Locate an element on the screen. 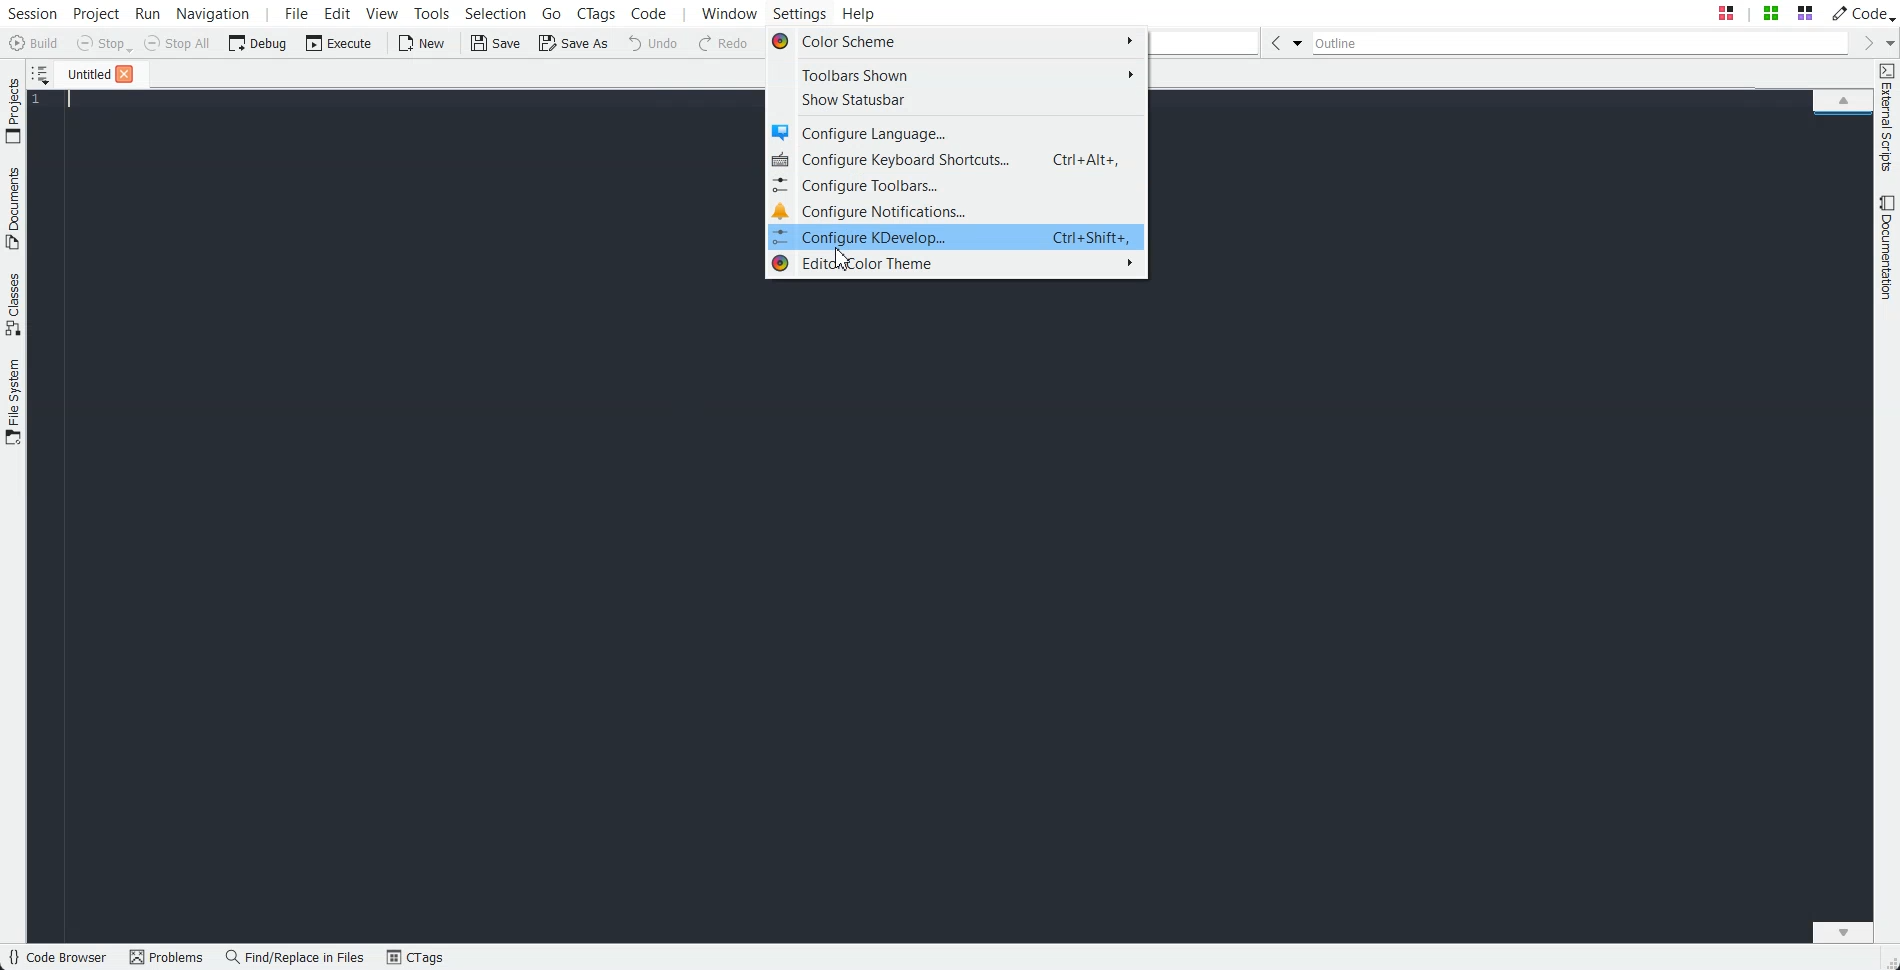 This screenshot has width=1900, height=970. Tools is located at coordinates (433, 13).